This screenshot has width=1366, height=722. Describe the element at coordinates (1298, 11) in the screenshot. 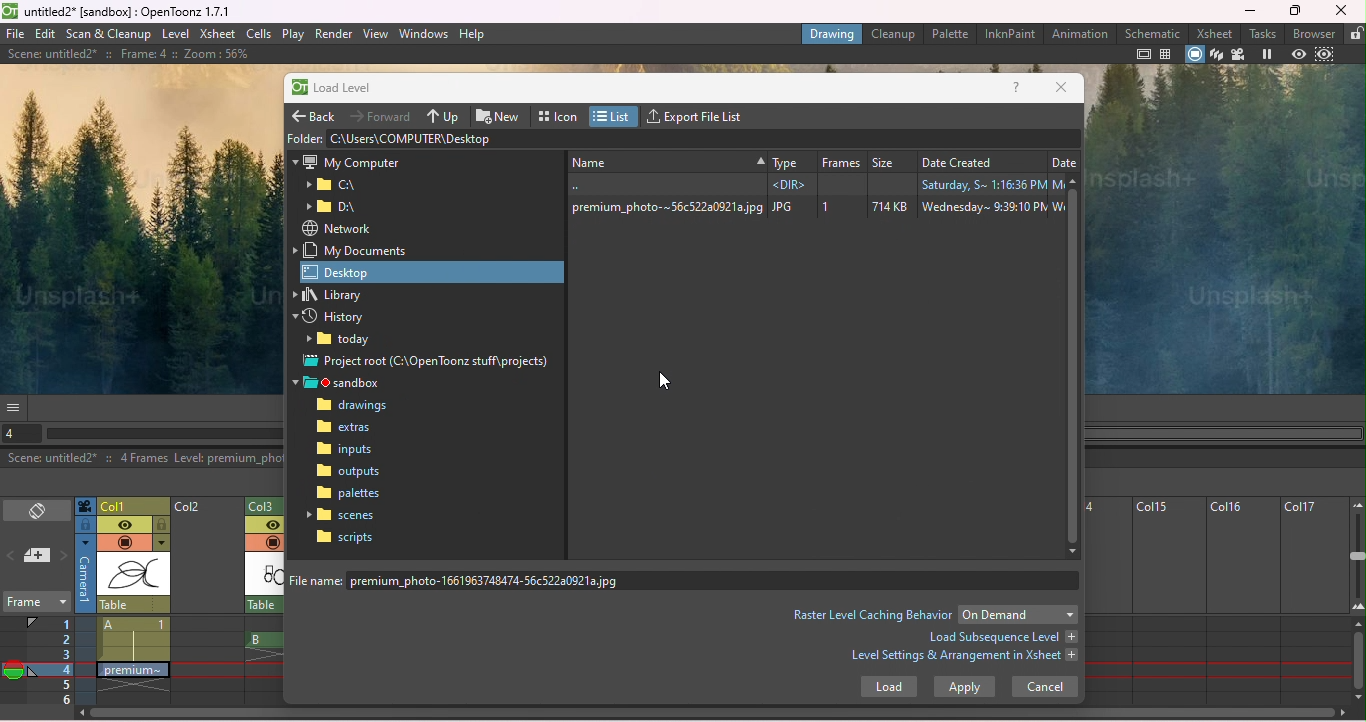

I see `Maximize` at that location.